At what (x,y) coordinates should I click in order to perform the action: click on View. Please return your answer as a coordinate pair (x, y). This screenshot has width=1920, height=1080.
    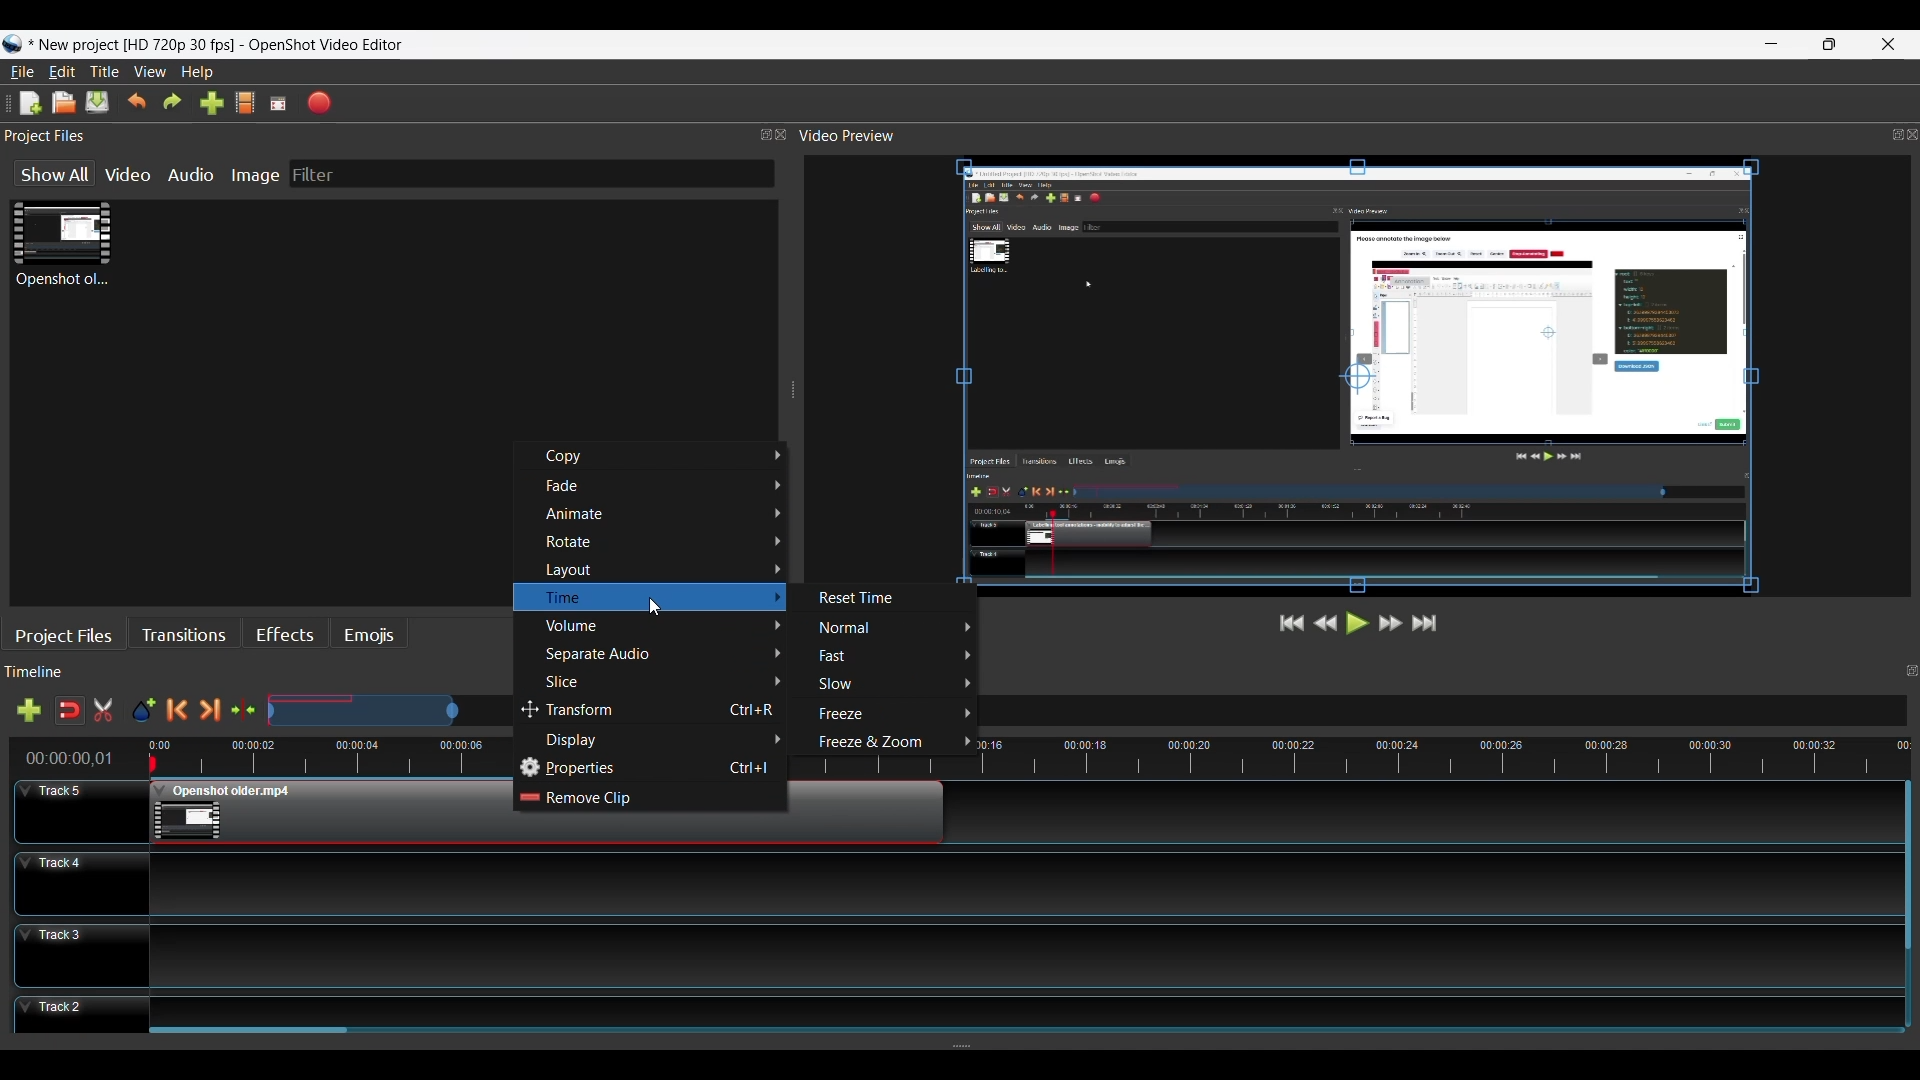
    Looking at the image, I should click on (149, 73).